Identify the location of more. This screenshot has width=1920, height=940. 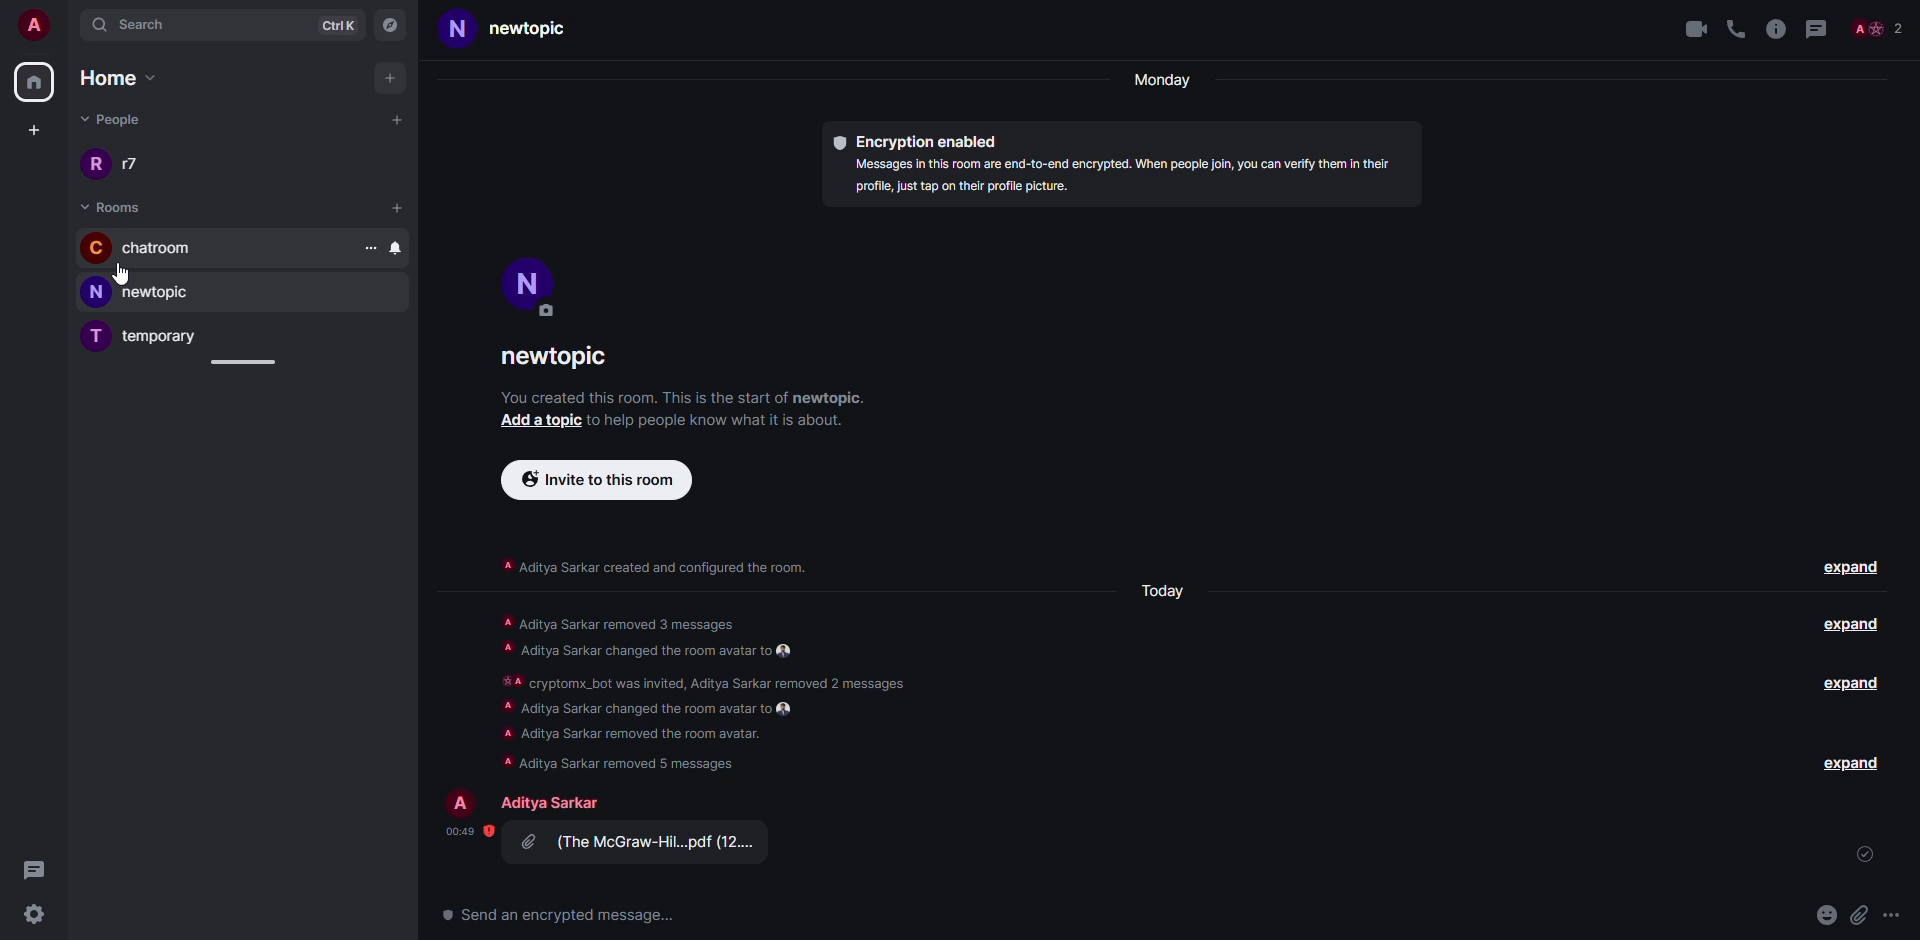
(1897, 911).